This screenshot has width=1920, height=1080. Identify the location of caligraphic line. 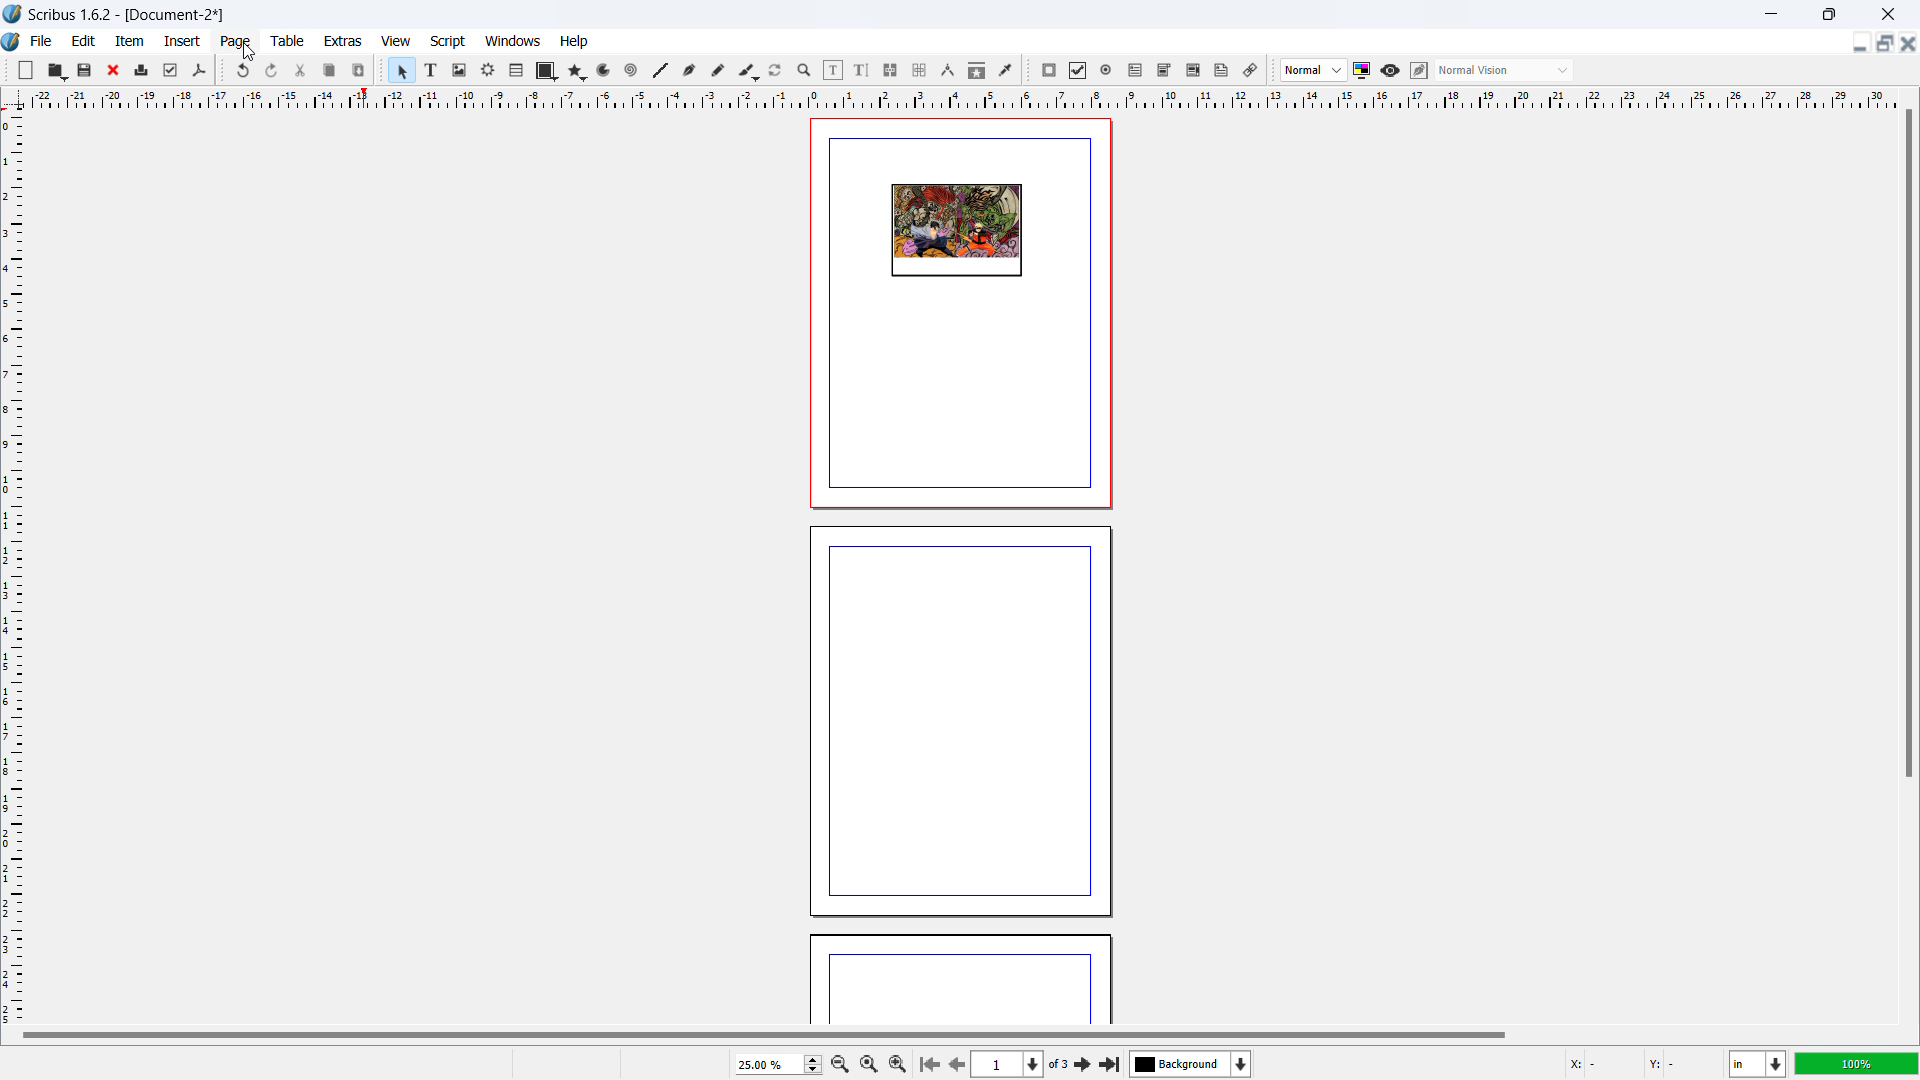
(748, 71).